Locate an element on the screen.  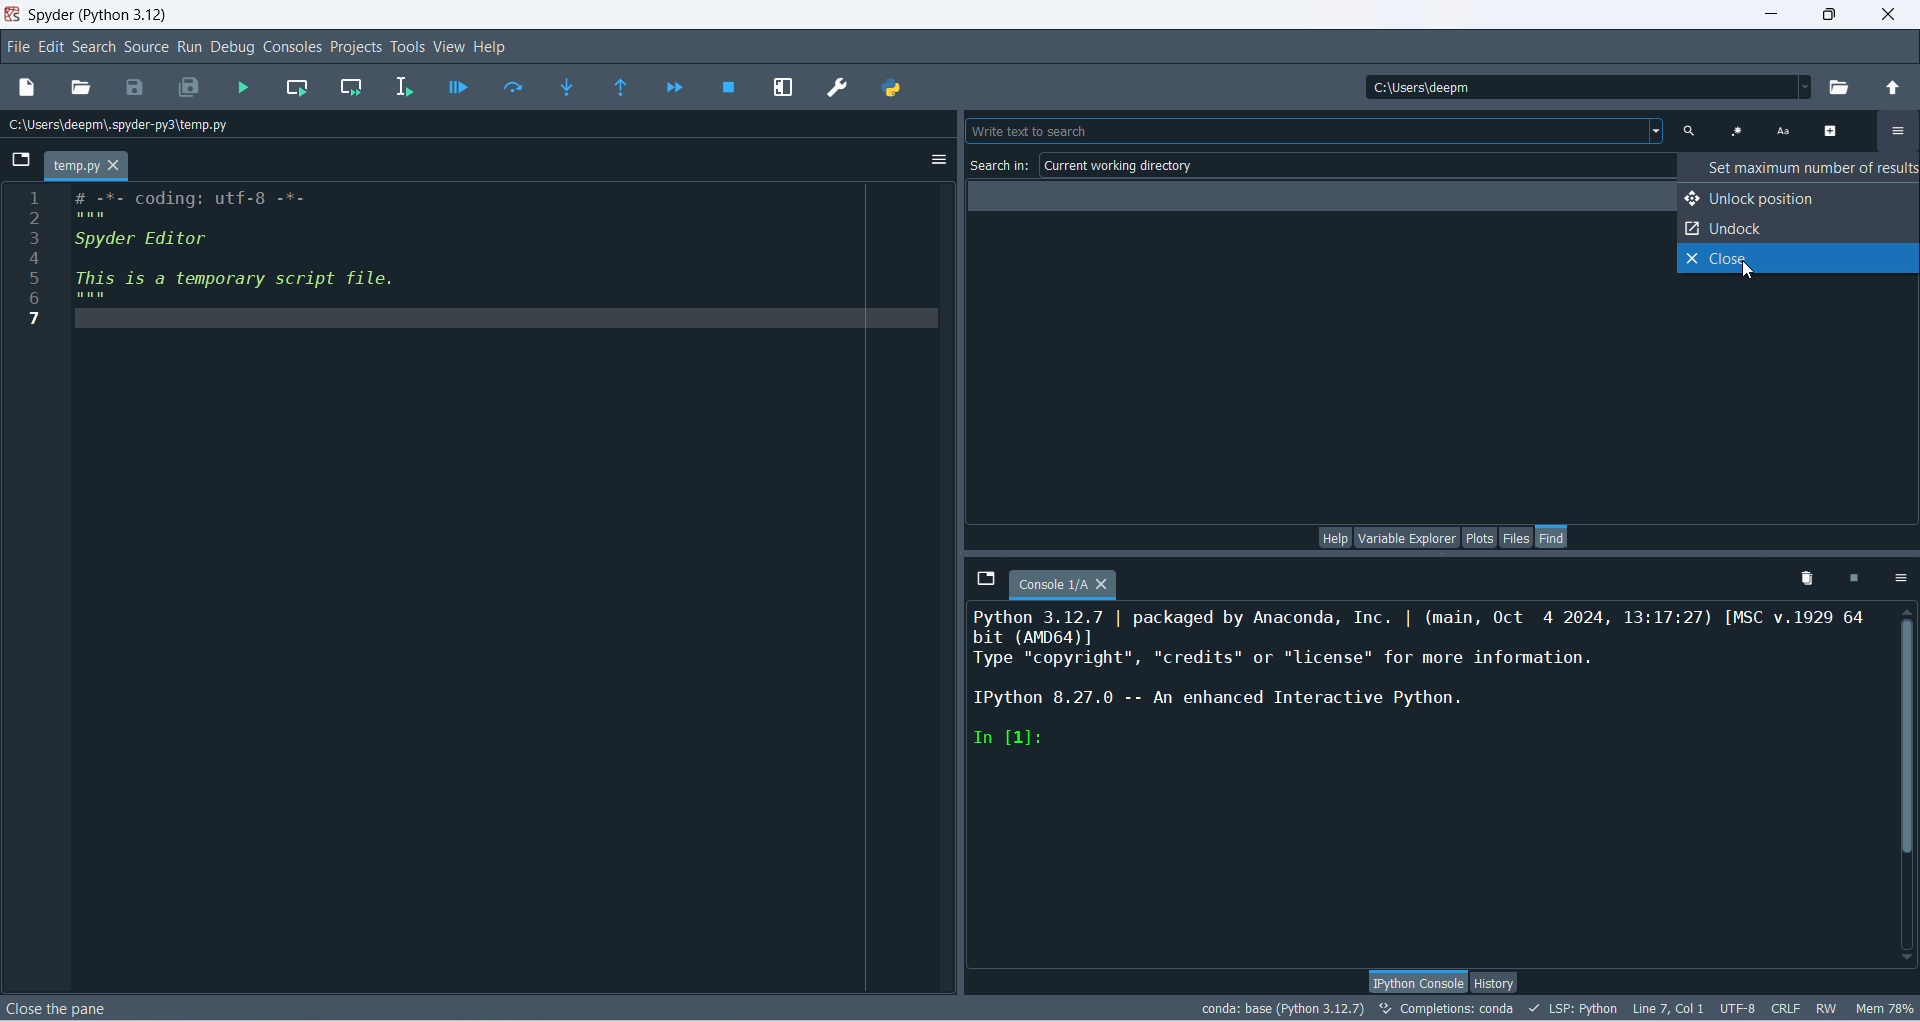
new is located at coordinates (26, 87).